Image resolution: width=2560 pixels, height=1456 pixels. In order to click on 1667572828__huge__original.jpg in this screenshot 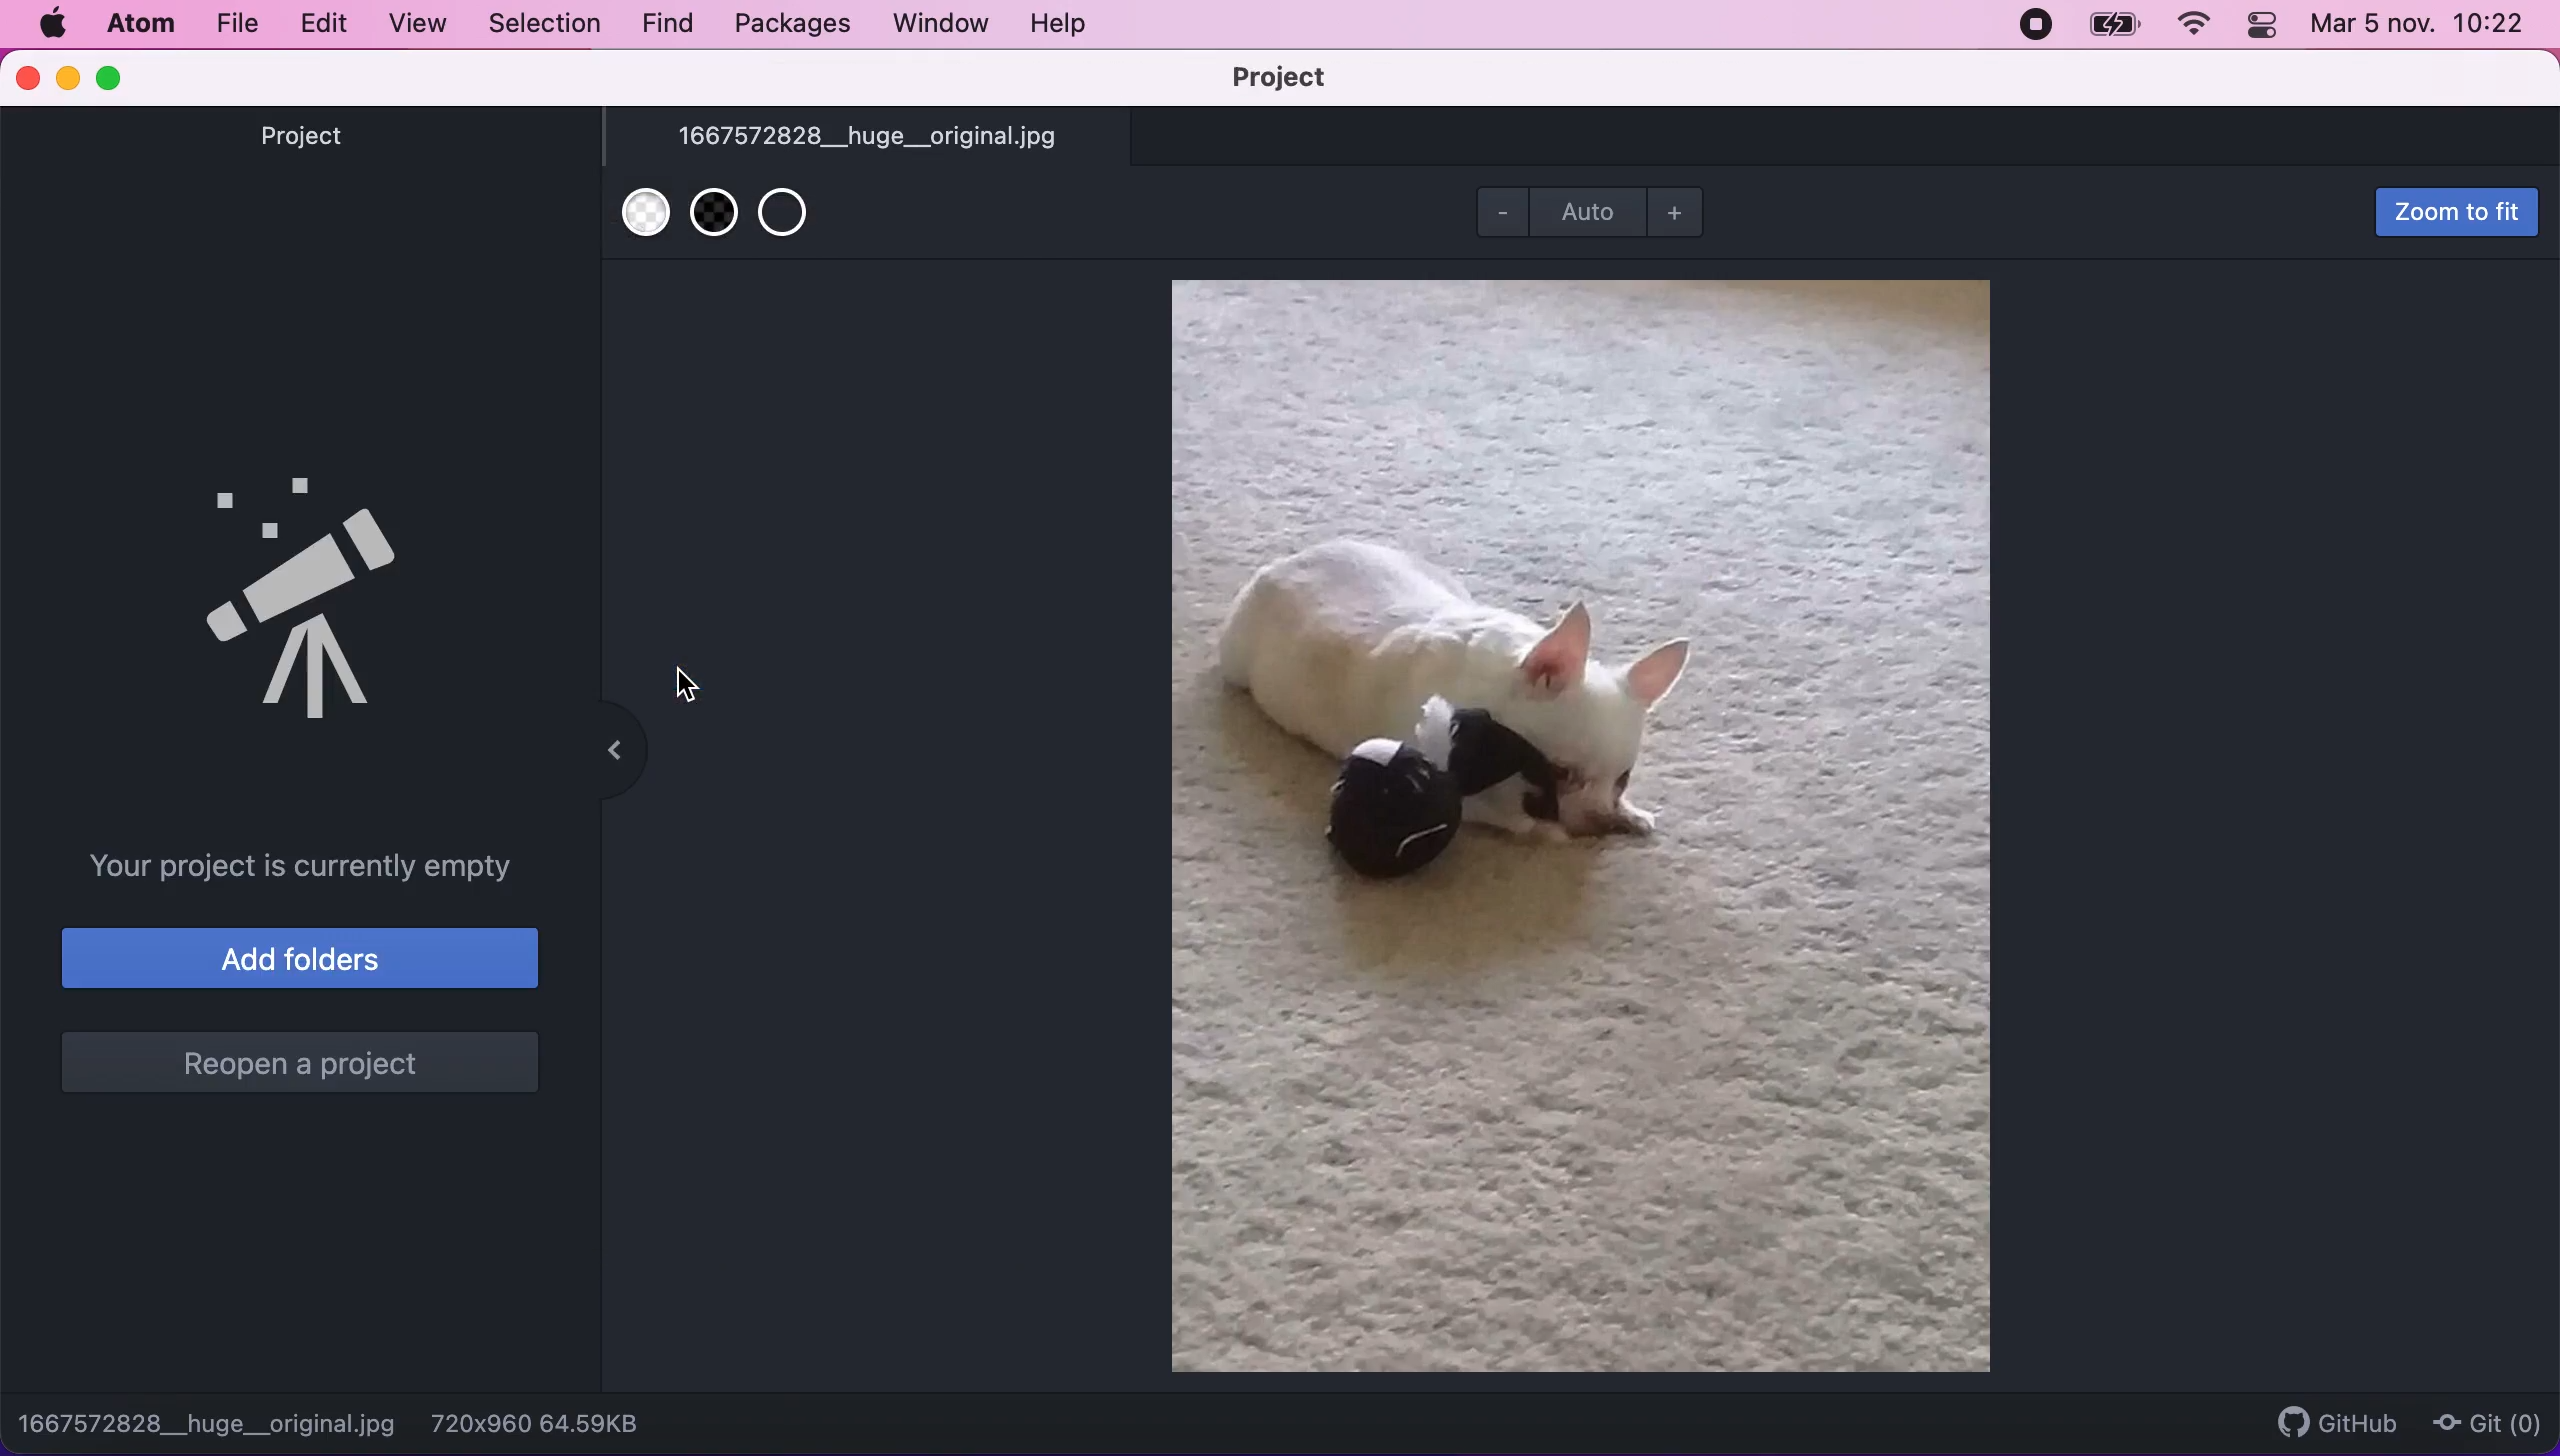, I will do `click(209, 1422)`.